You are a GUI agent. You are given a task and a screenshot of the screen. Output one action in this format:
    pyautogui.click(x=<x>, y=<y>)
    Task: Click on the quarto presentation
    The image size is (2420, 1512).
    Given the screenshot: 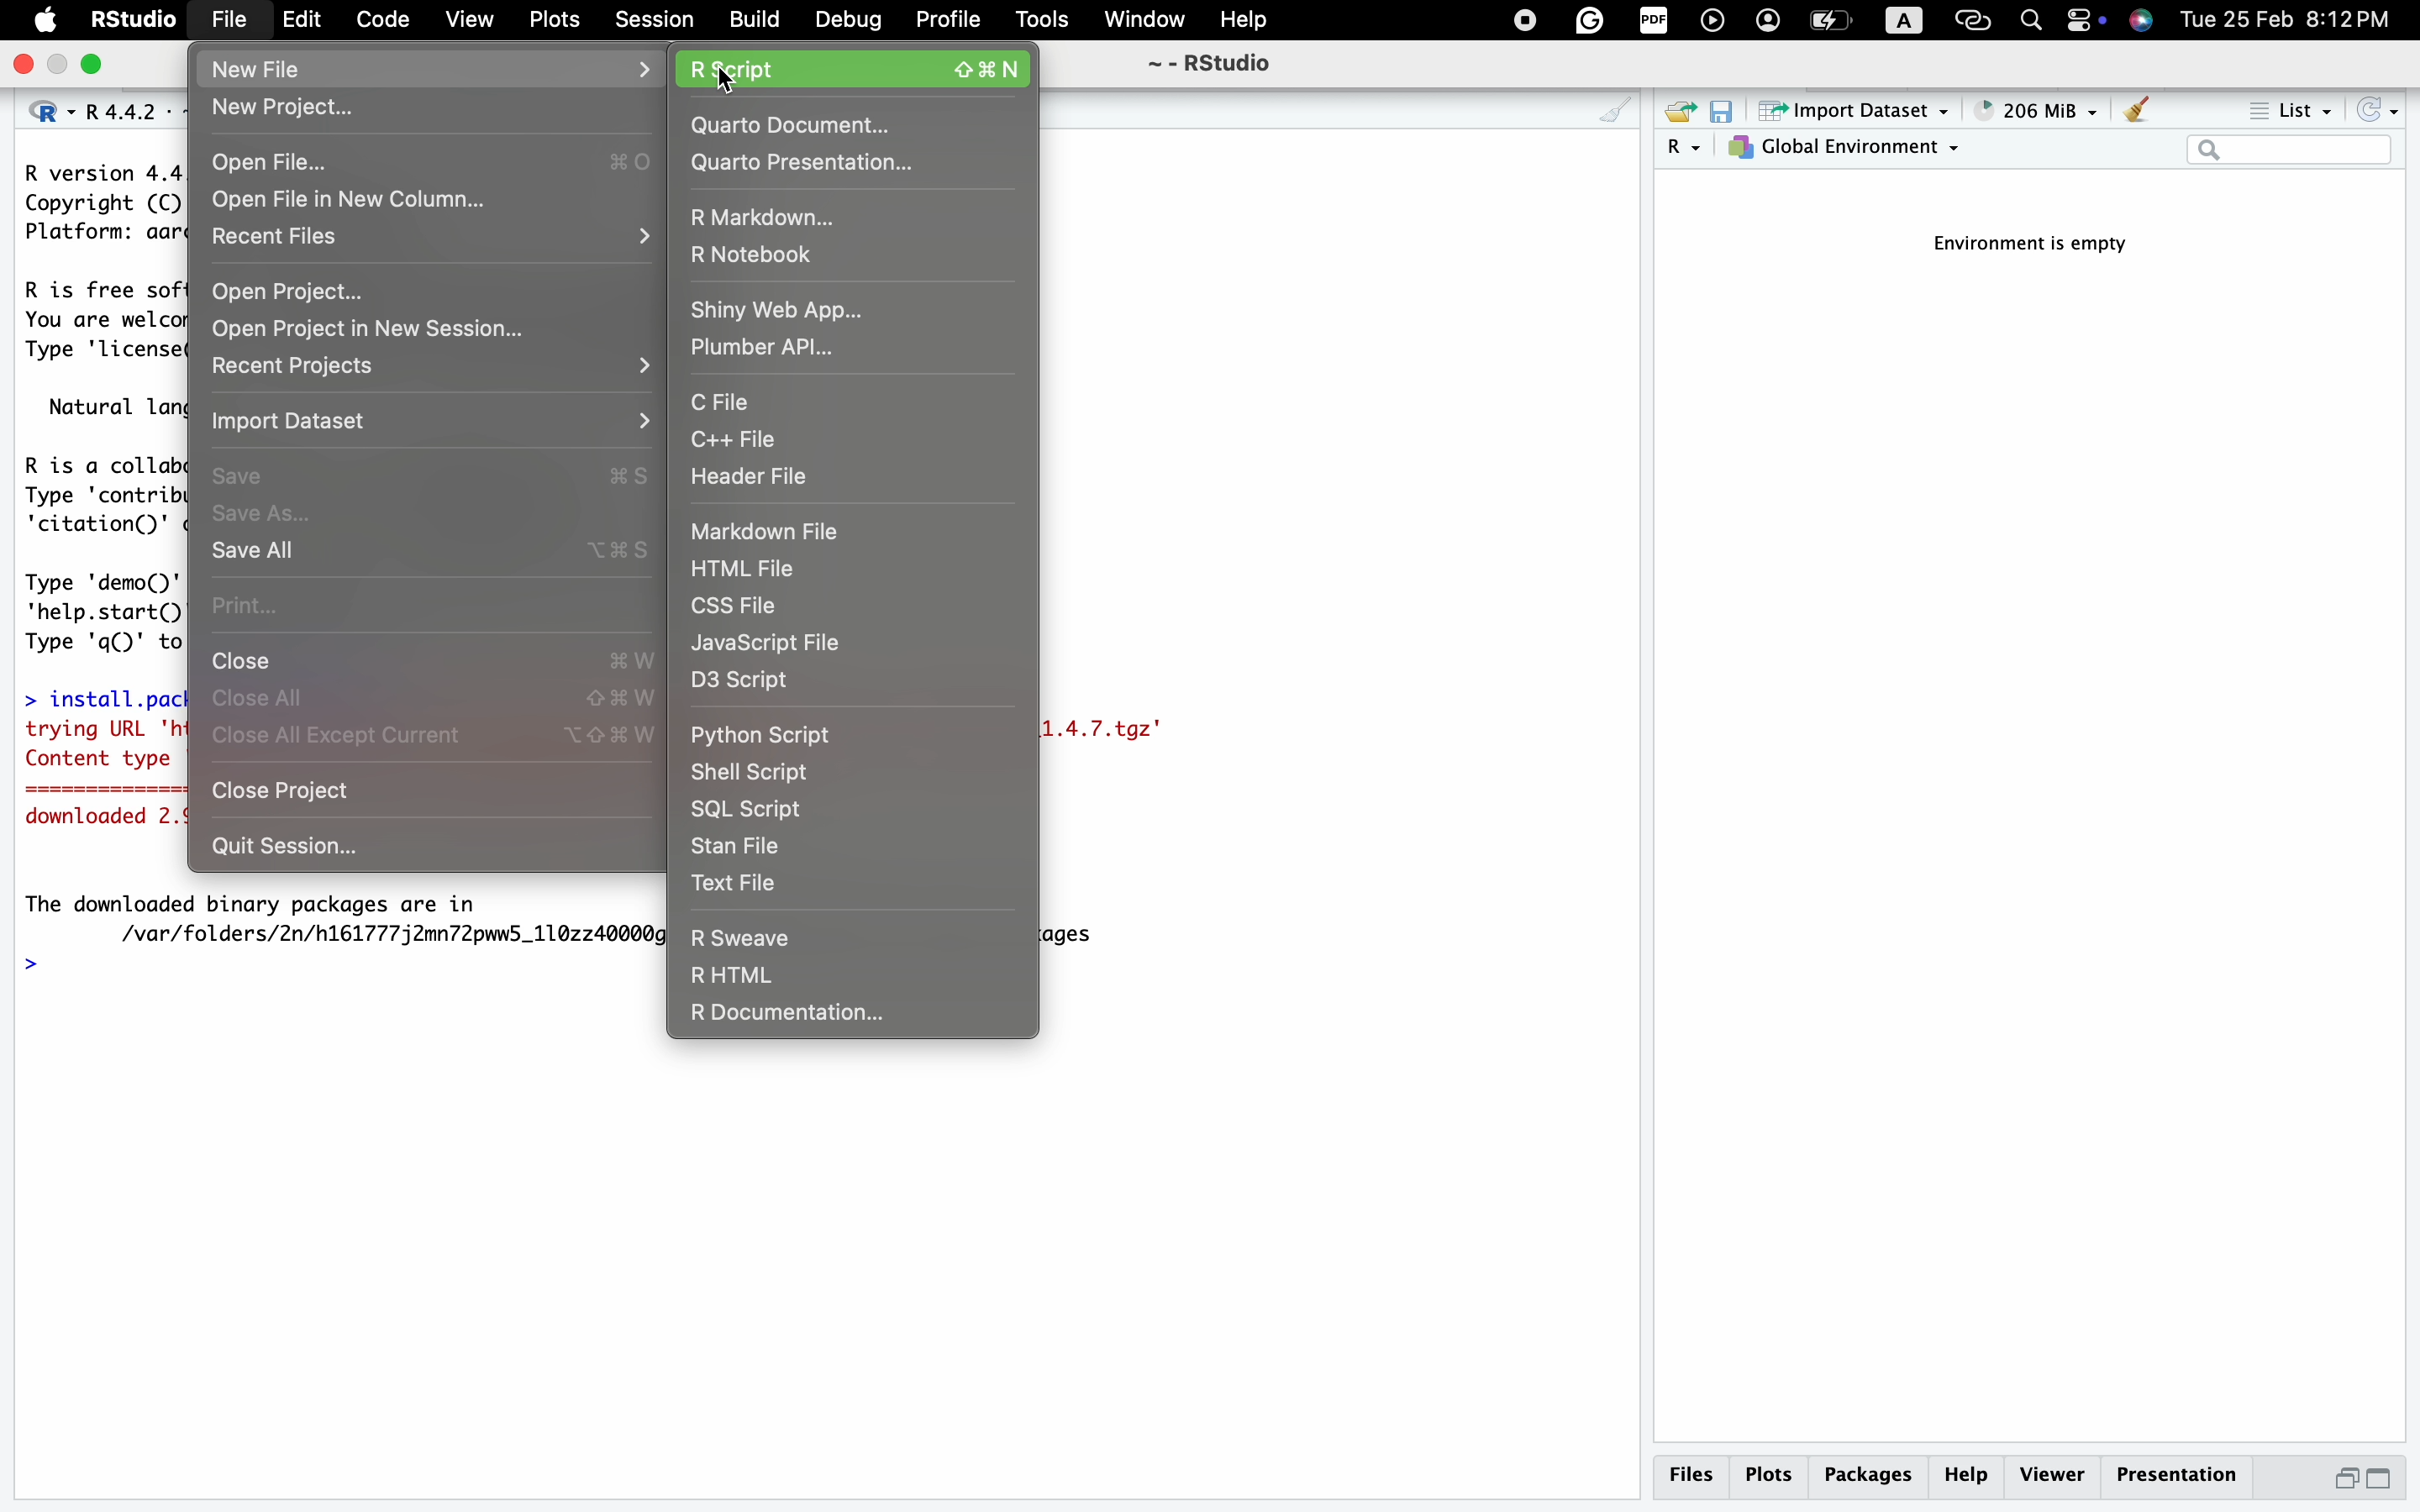 What is the action you would take?
    pyautogui.click(x=848, y=165)
    